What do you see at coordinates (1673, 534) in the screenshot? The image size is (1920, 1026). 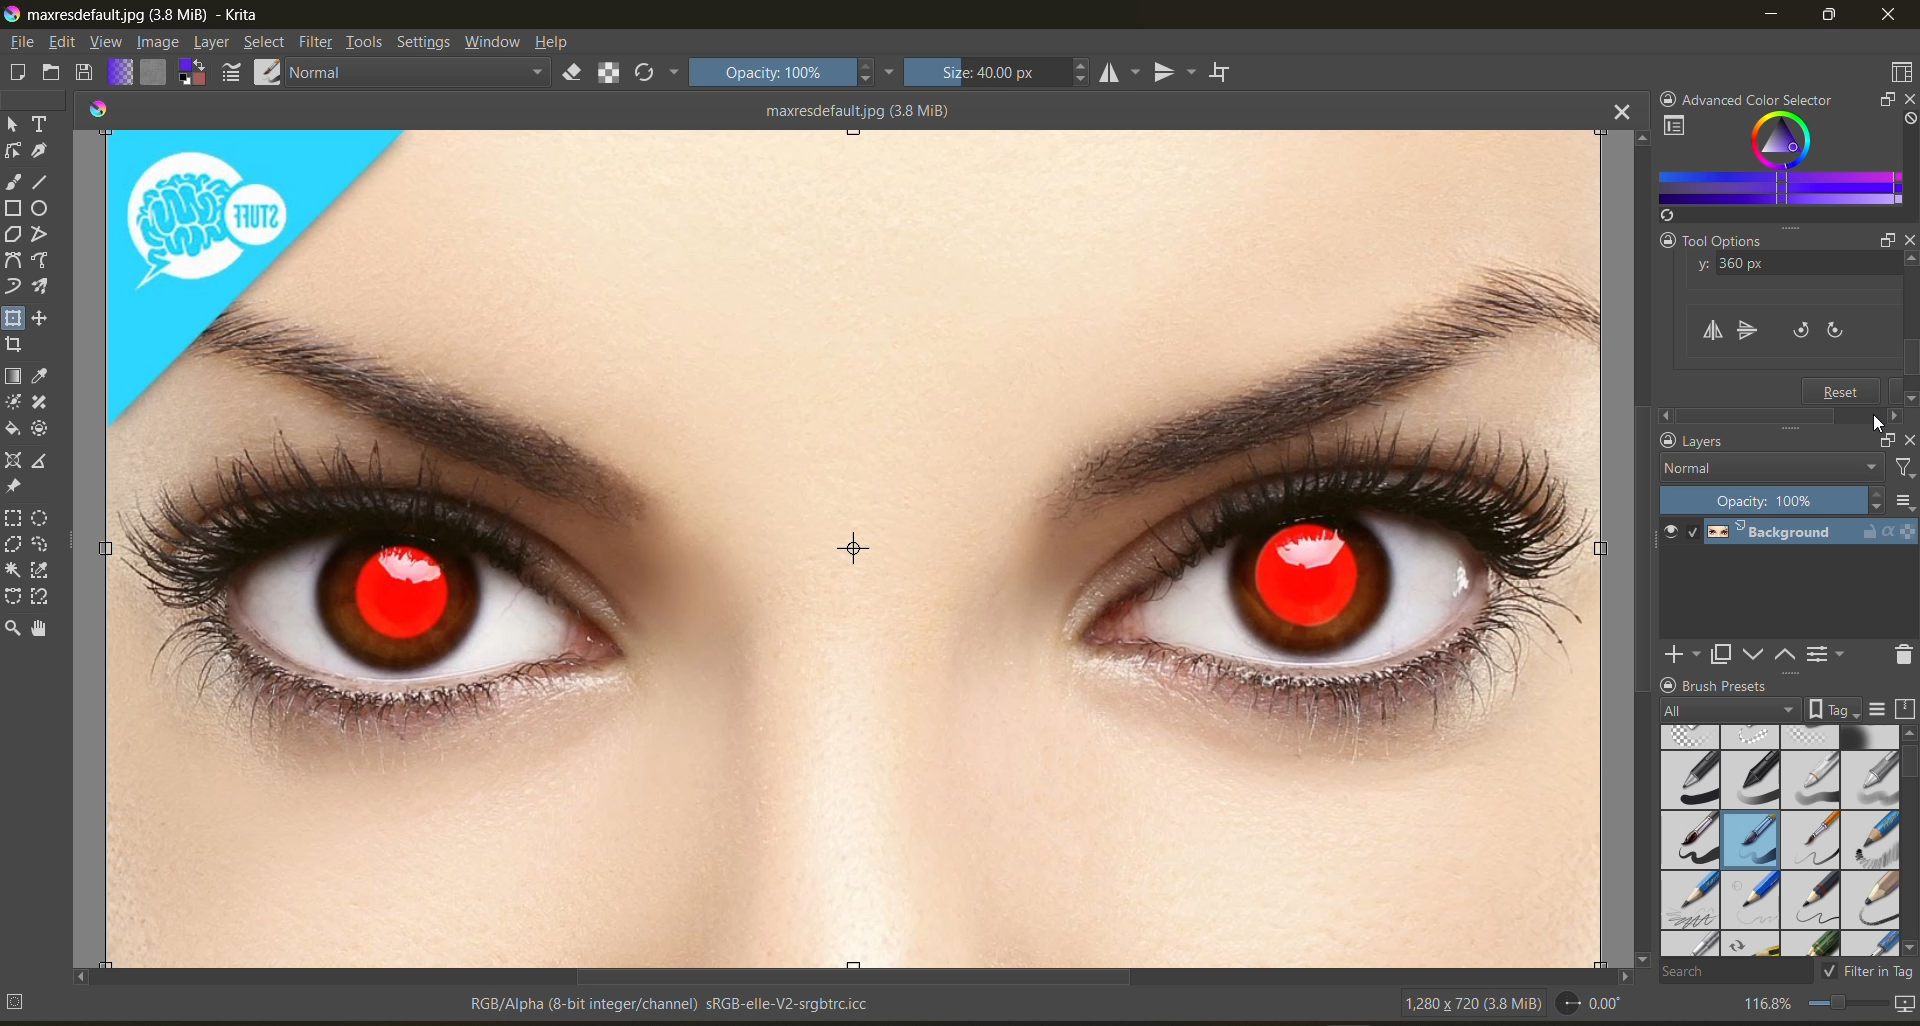 I see `preview` at bounding box center [1673, 534].